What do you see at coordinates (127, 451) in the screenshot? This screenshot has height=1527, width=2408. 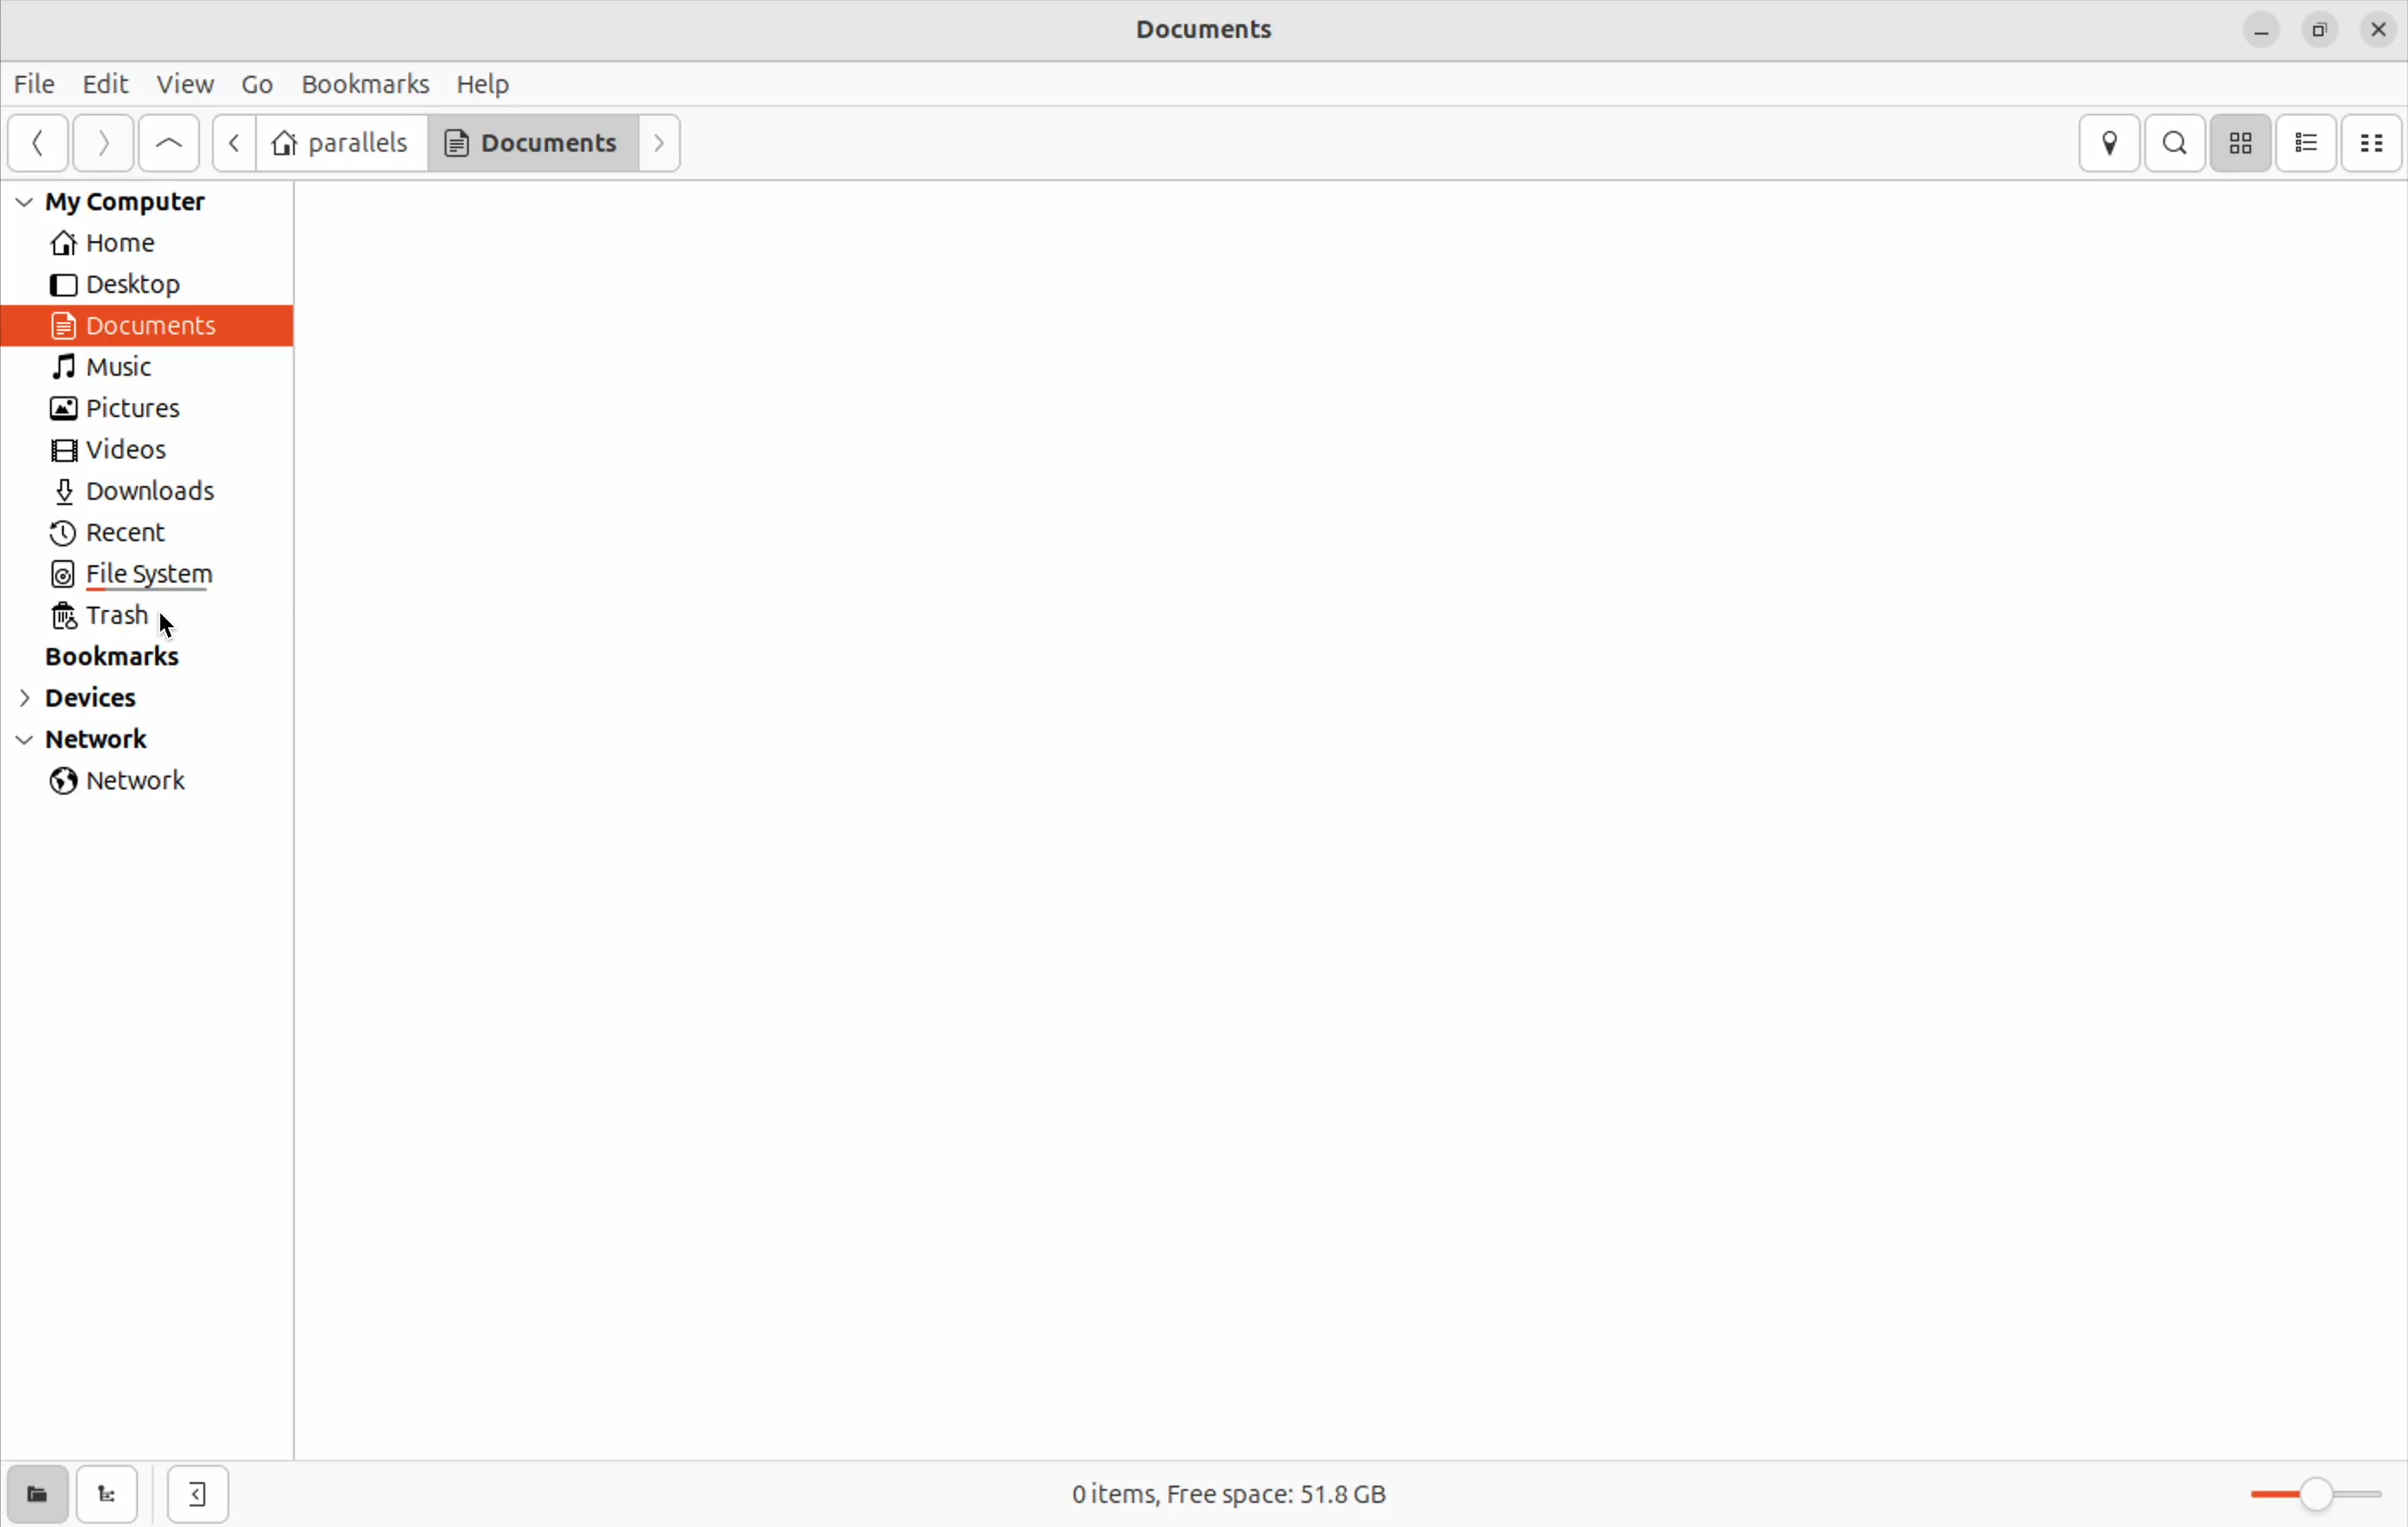 I see `videos` at bounding box center [127, 451].